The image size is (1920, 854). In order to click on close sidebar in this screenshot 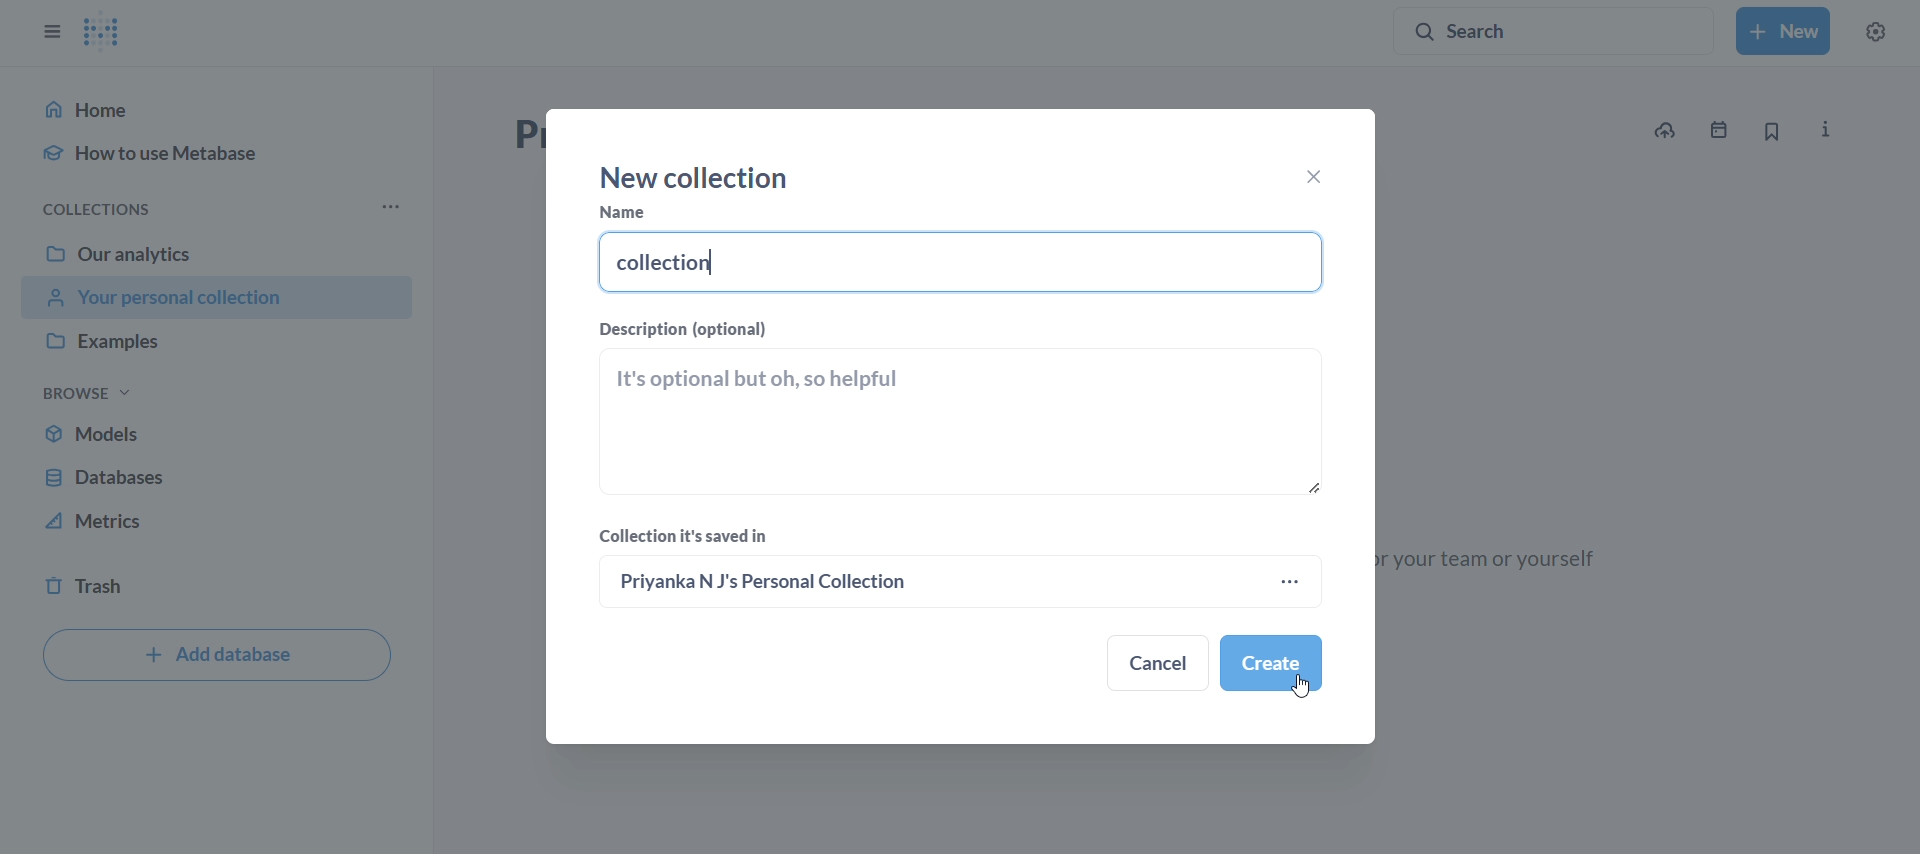, I will do `click(39, 24)`.